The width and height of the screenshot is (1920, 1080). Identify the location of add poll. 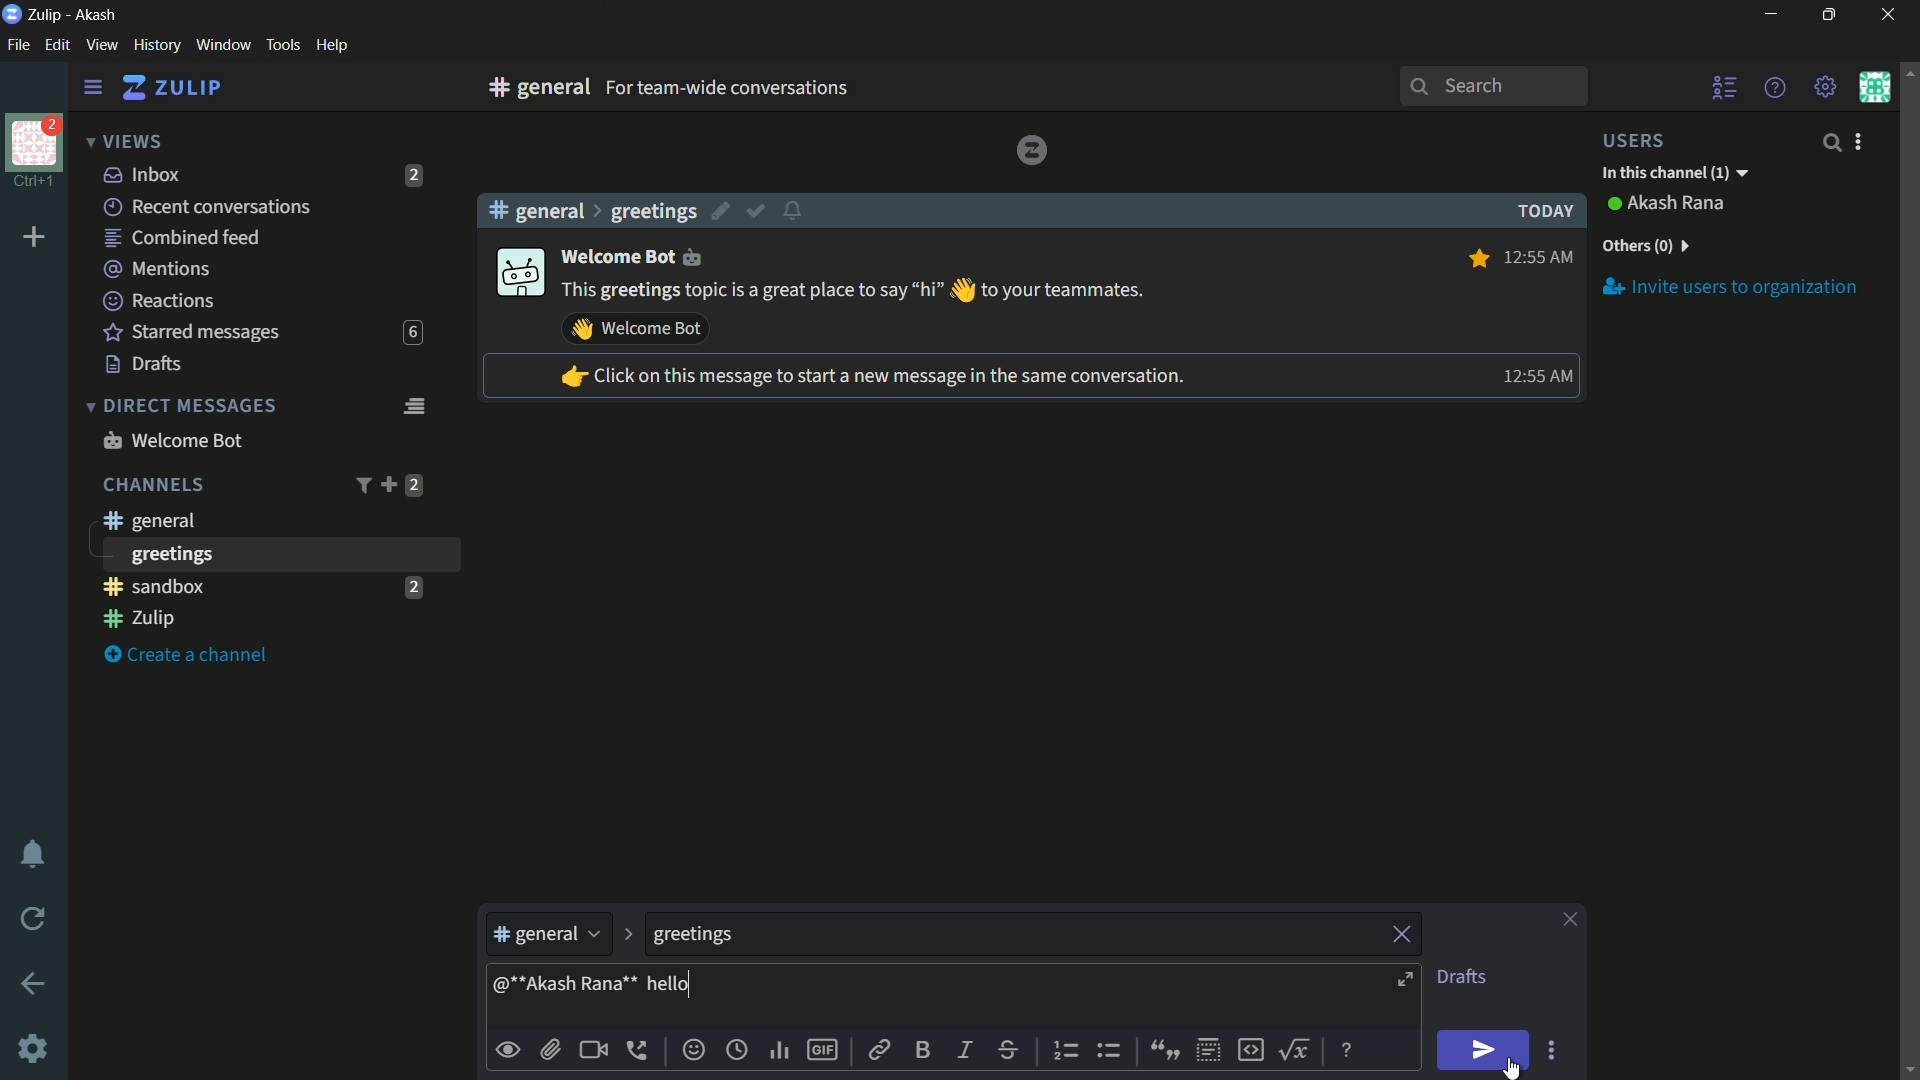
(781, 1052).